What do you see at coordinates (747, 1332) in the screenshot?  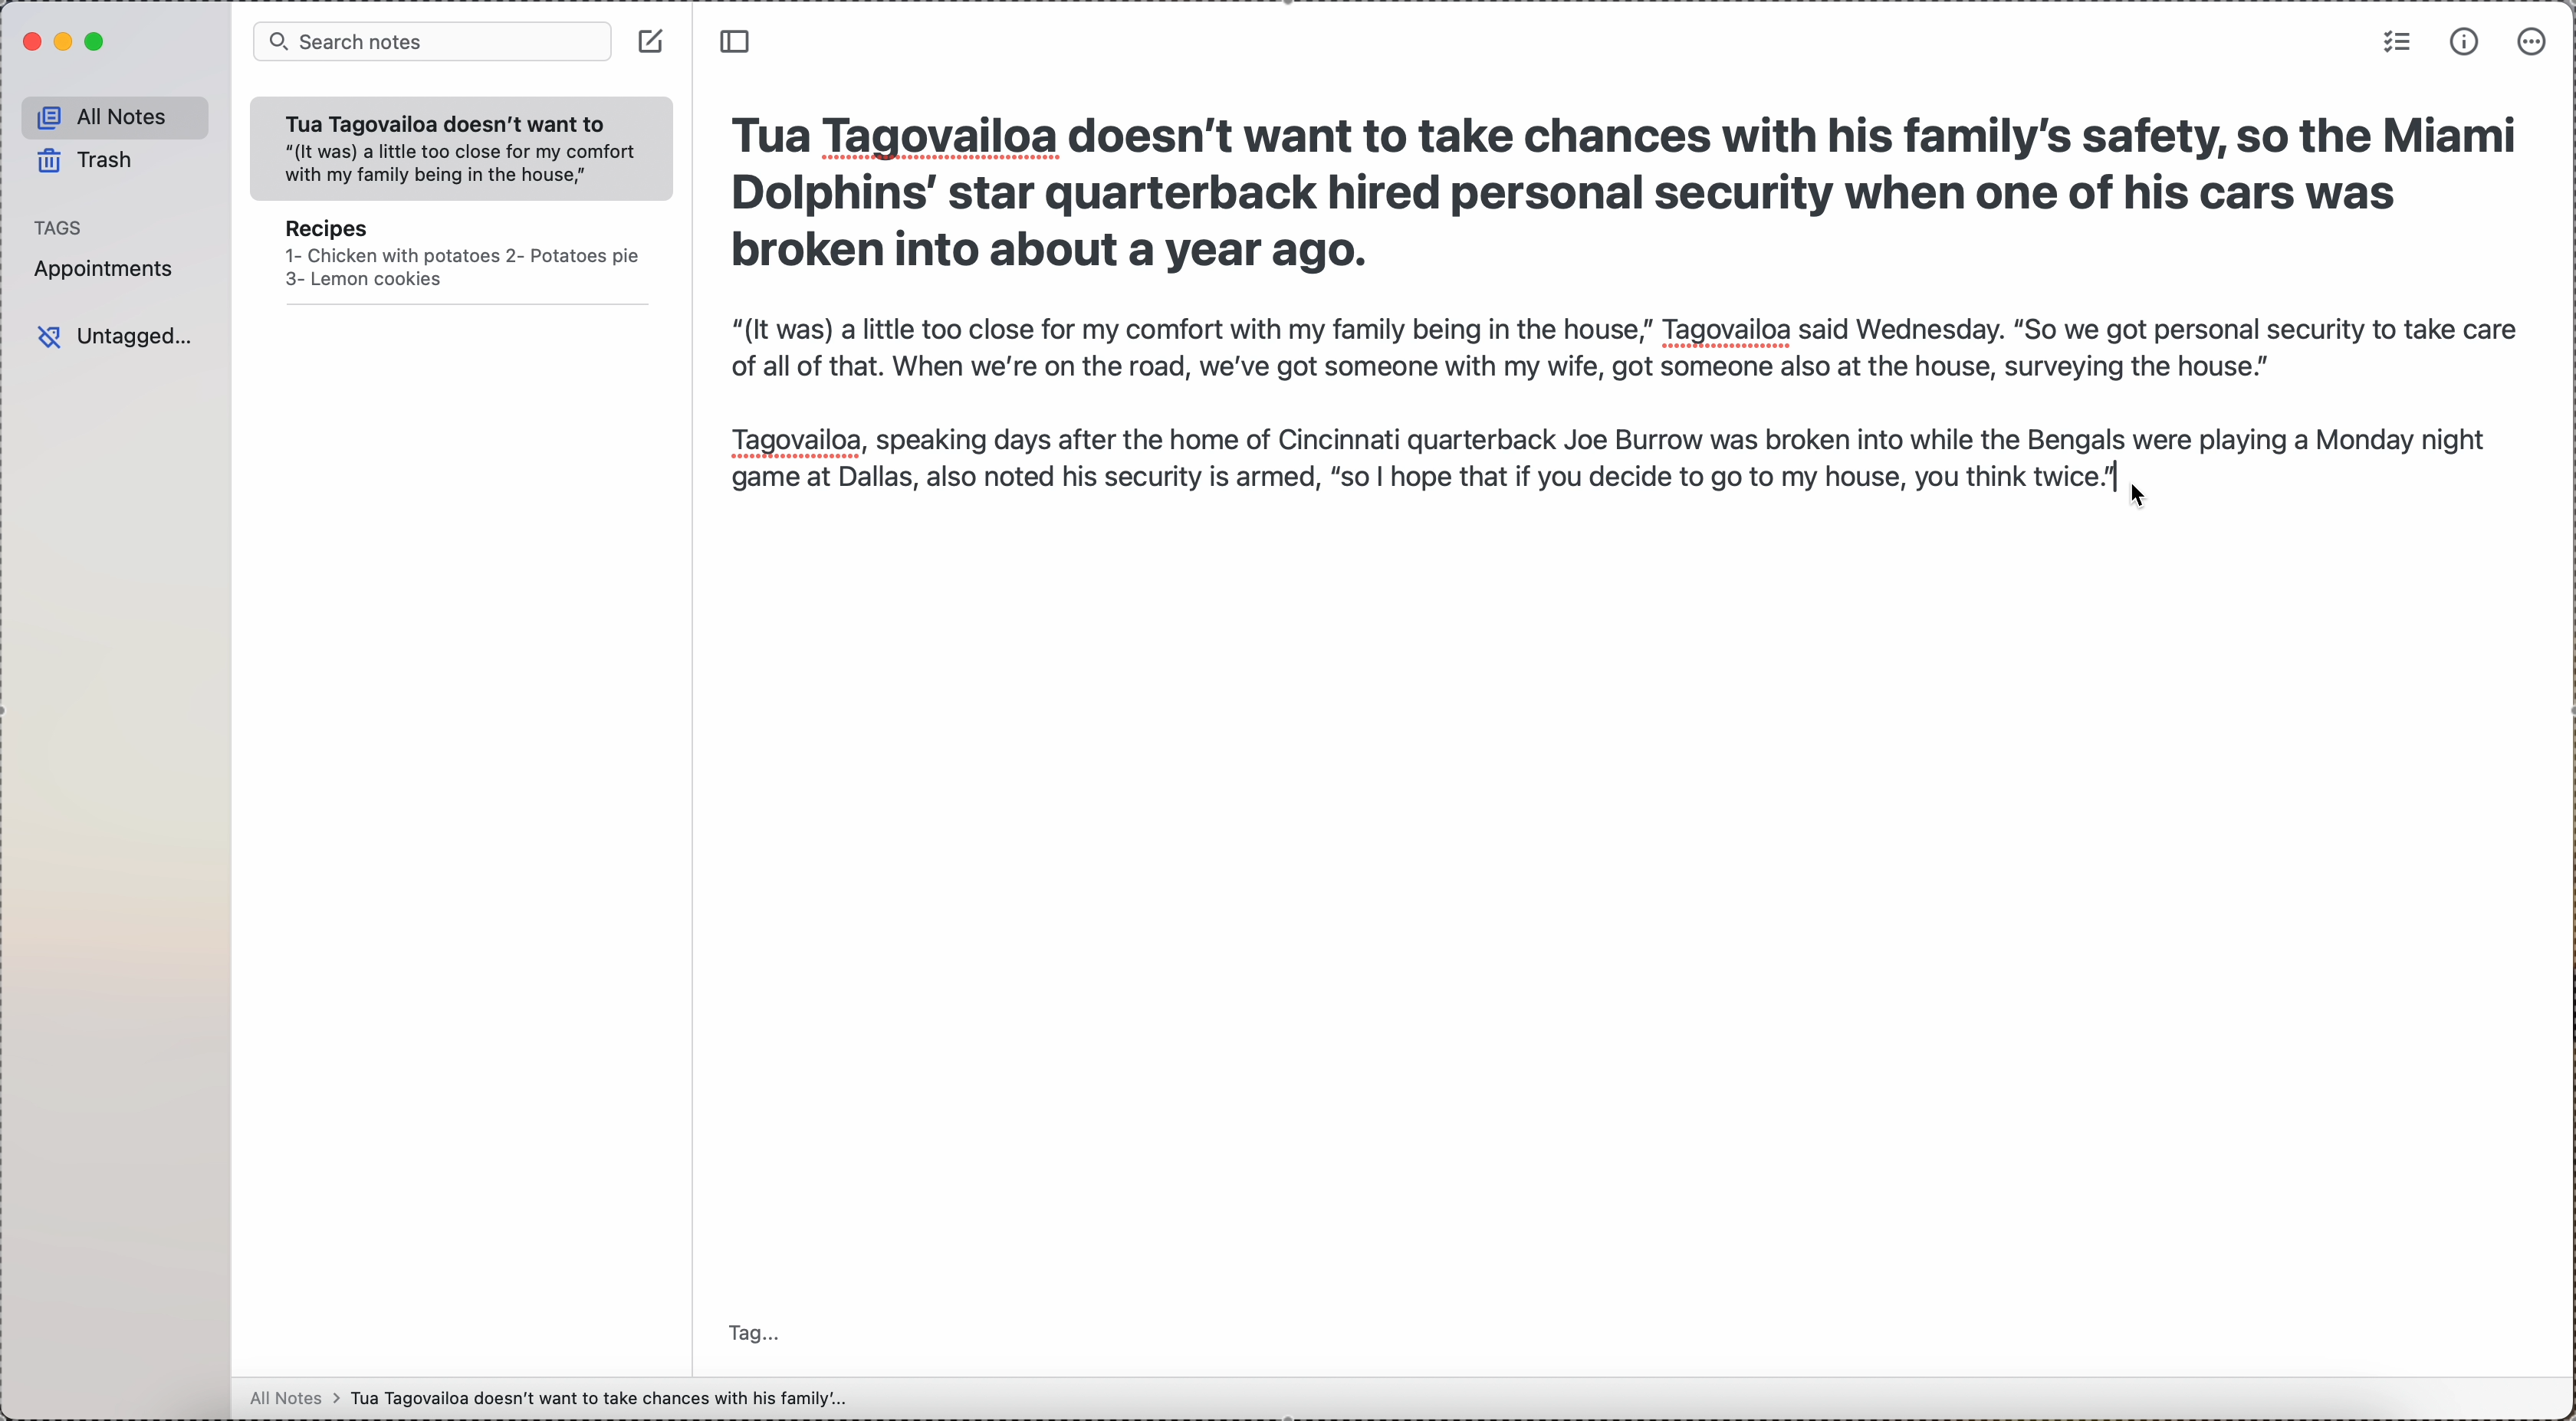 I see `tag` at bounding box center [747, 1332].